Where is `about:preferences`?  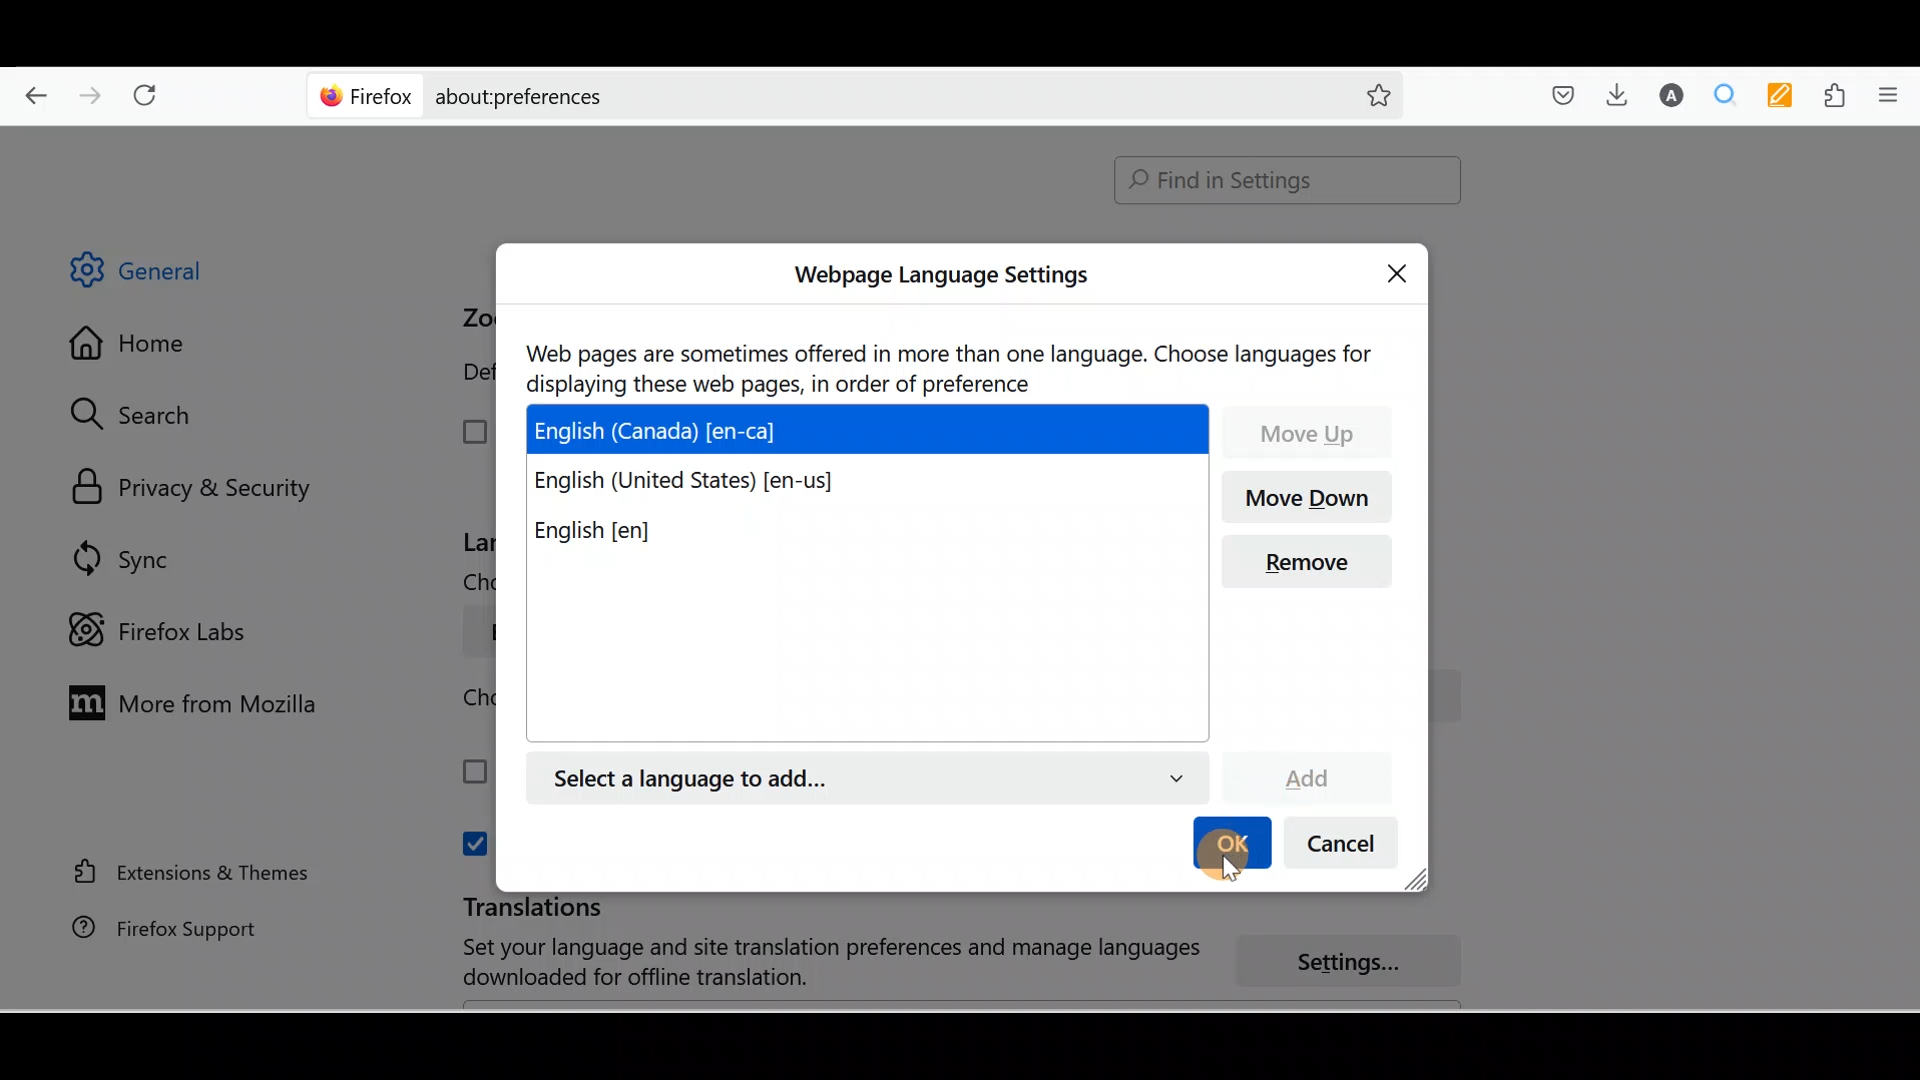
about:preferences is located at coordinates (798, 94).